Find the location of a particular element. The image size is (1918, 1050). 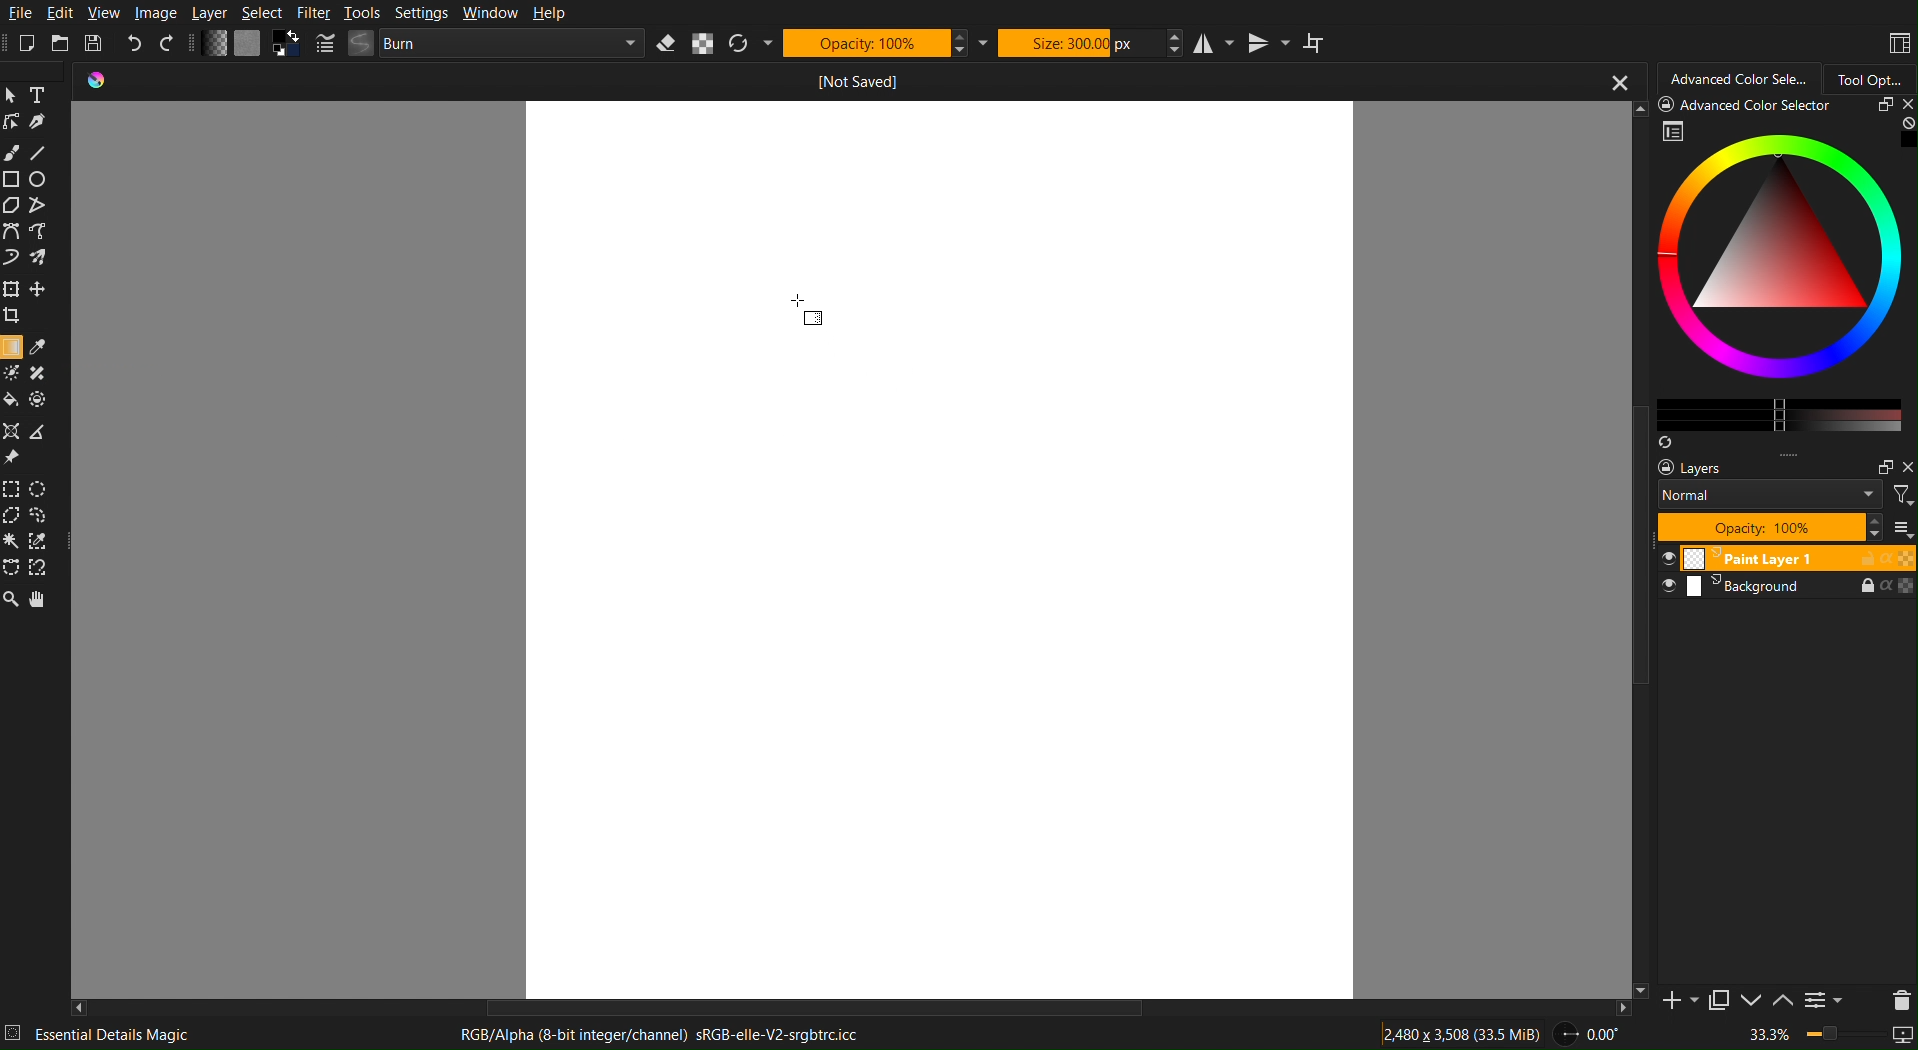

Size is located at coordinates (1078, 41).